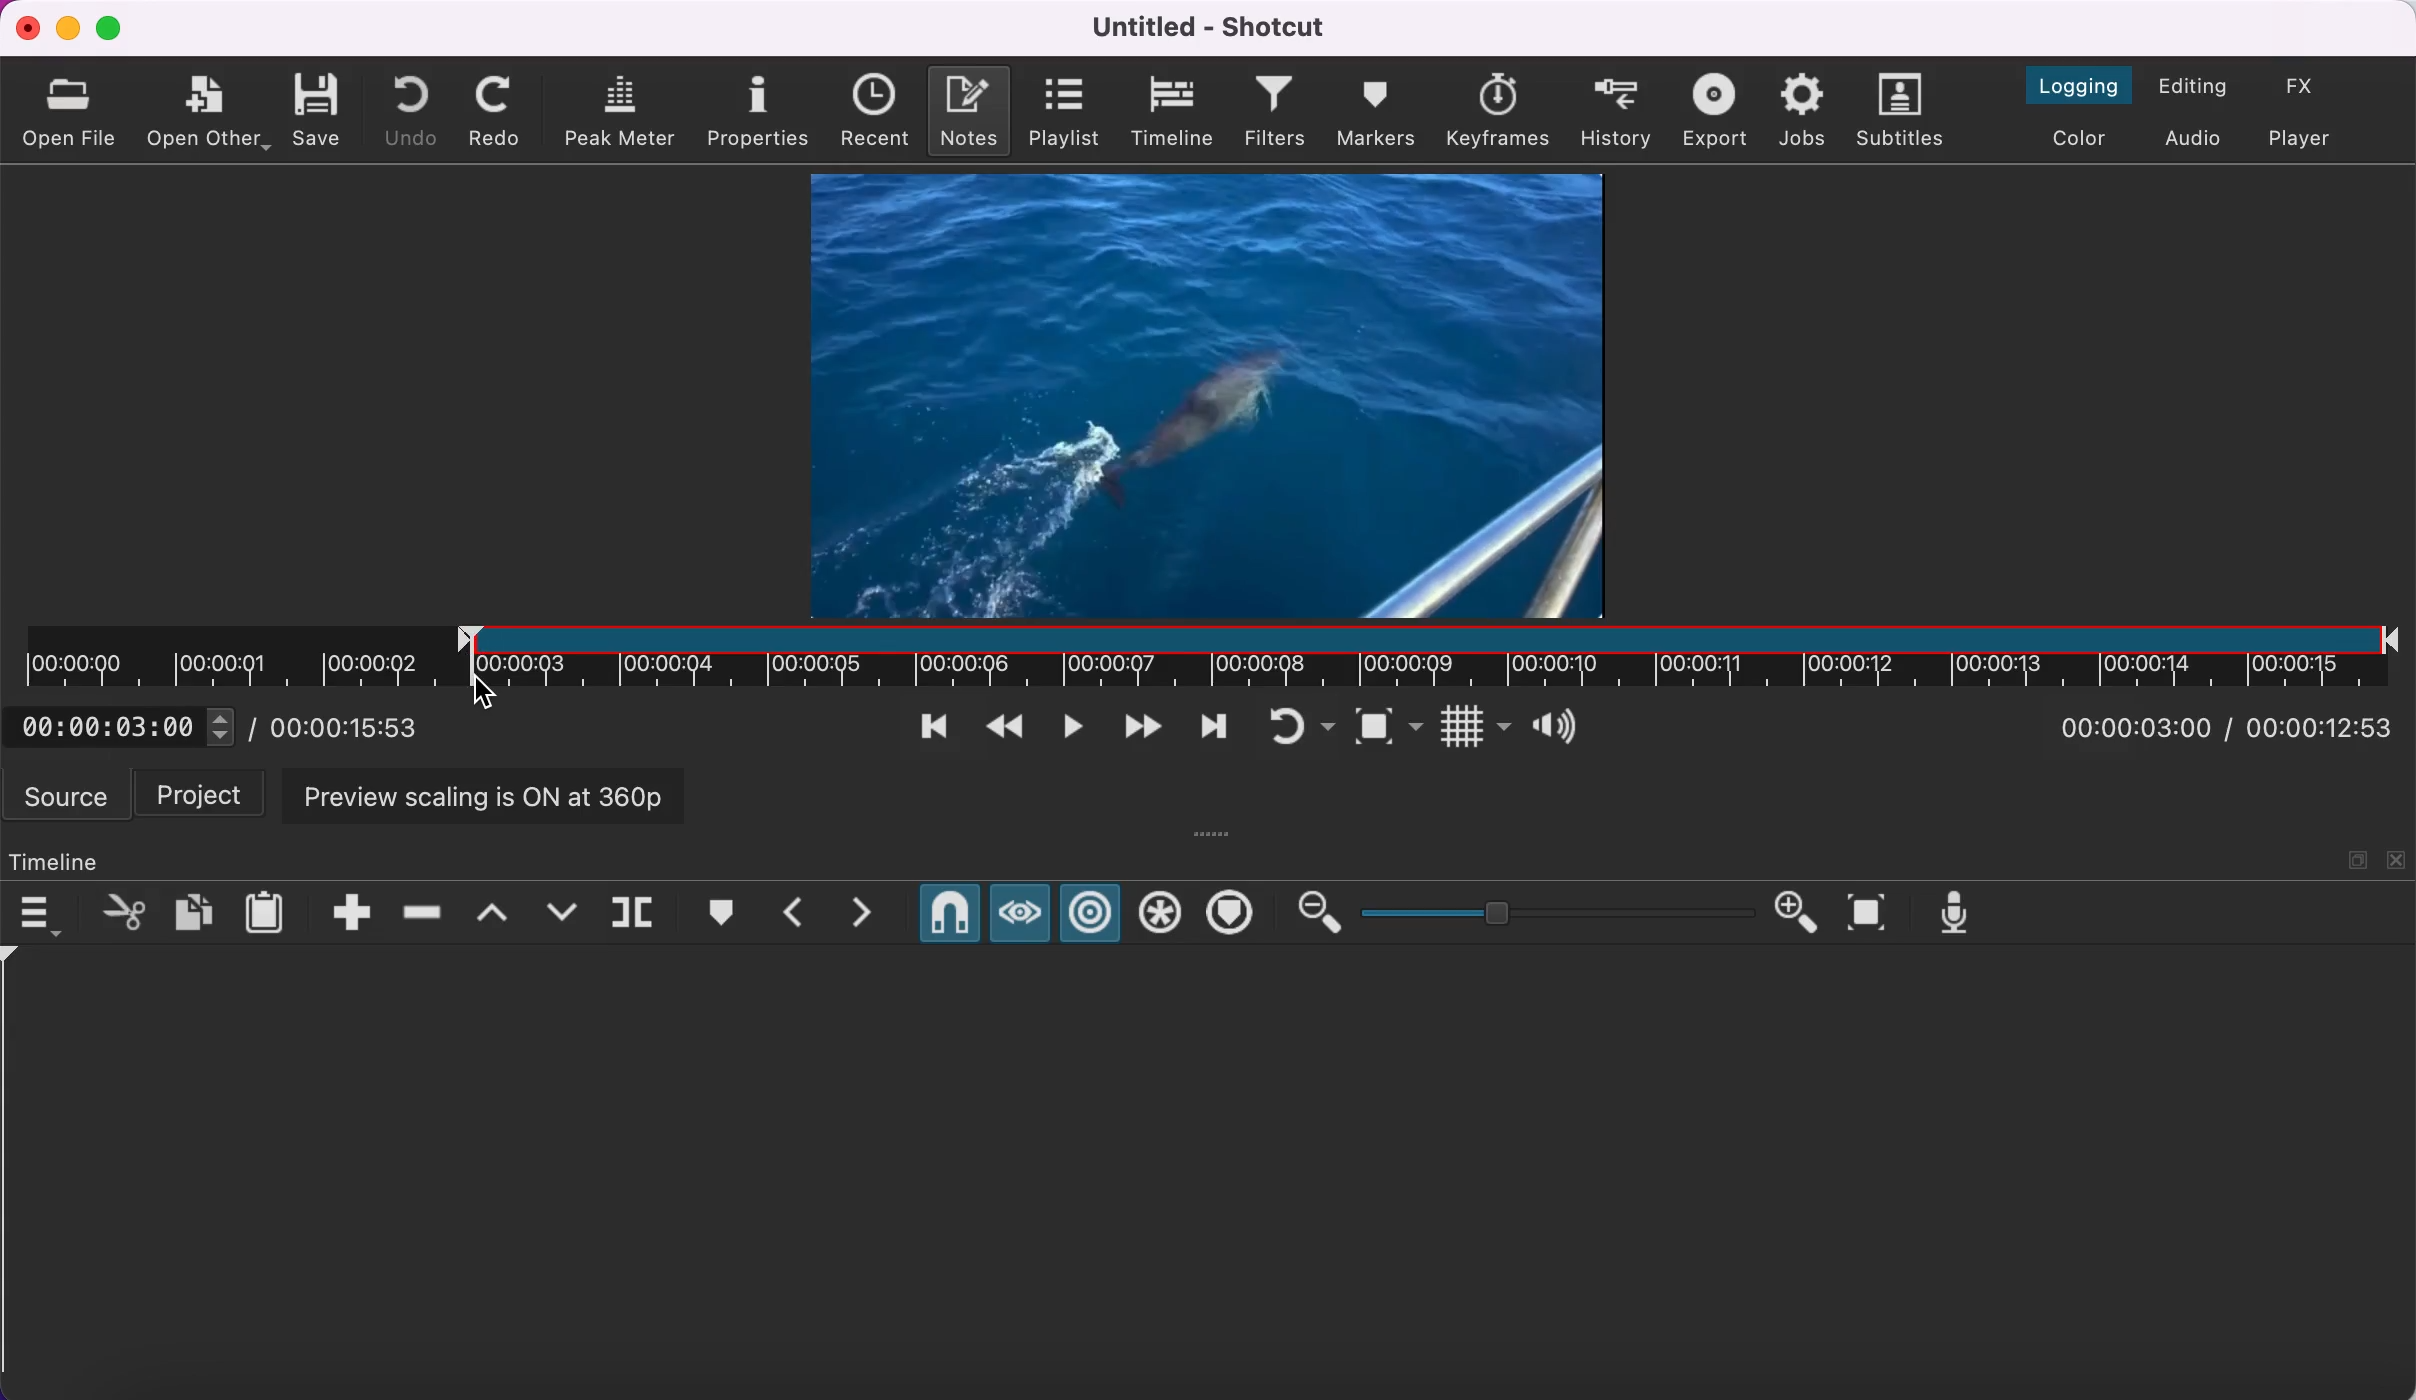 Image resolution: width=2416 pixels, height=1400 pixels. I want to click on scrub while dragging, so click(1020, 911).